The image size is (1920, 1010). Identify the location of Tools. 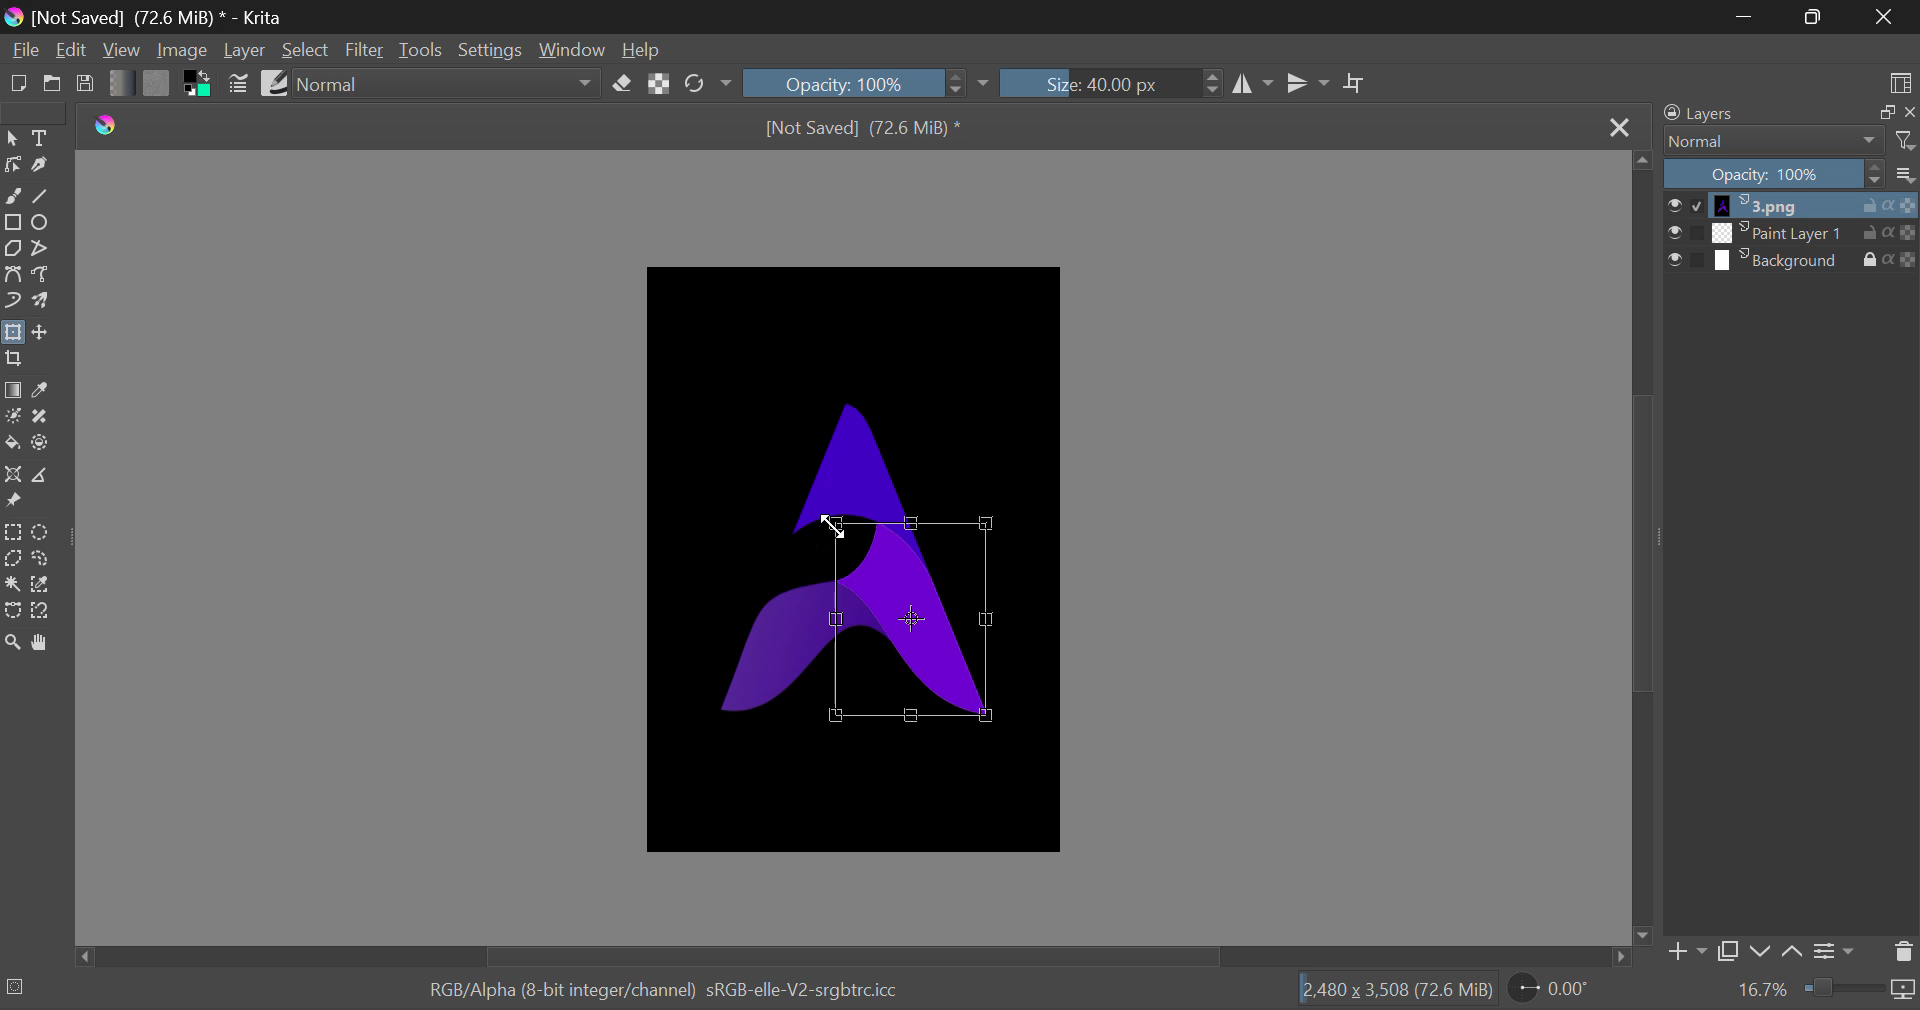
(424, 50).